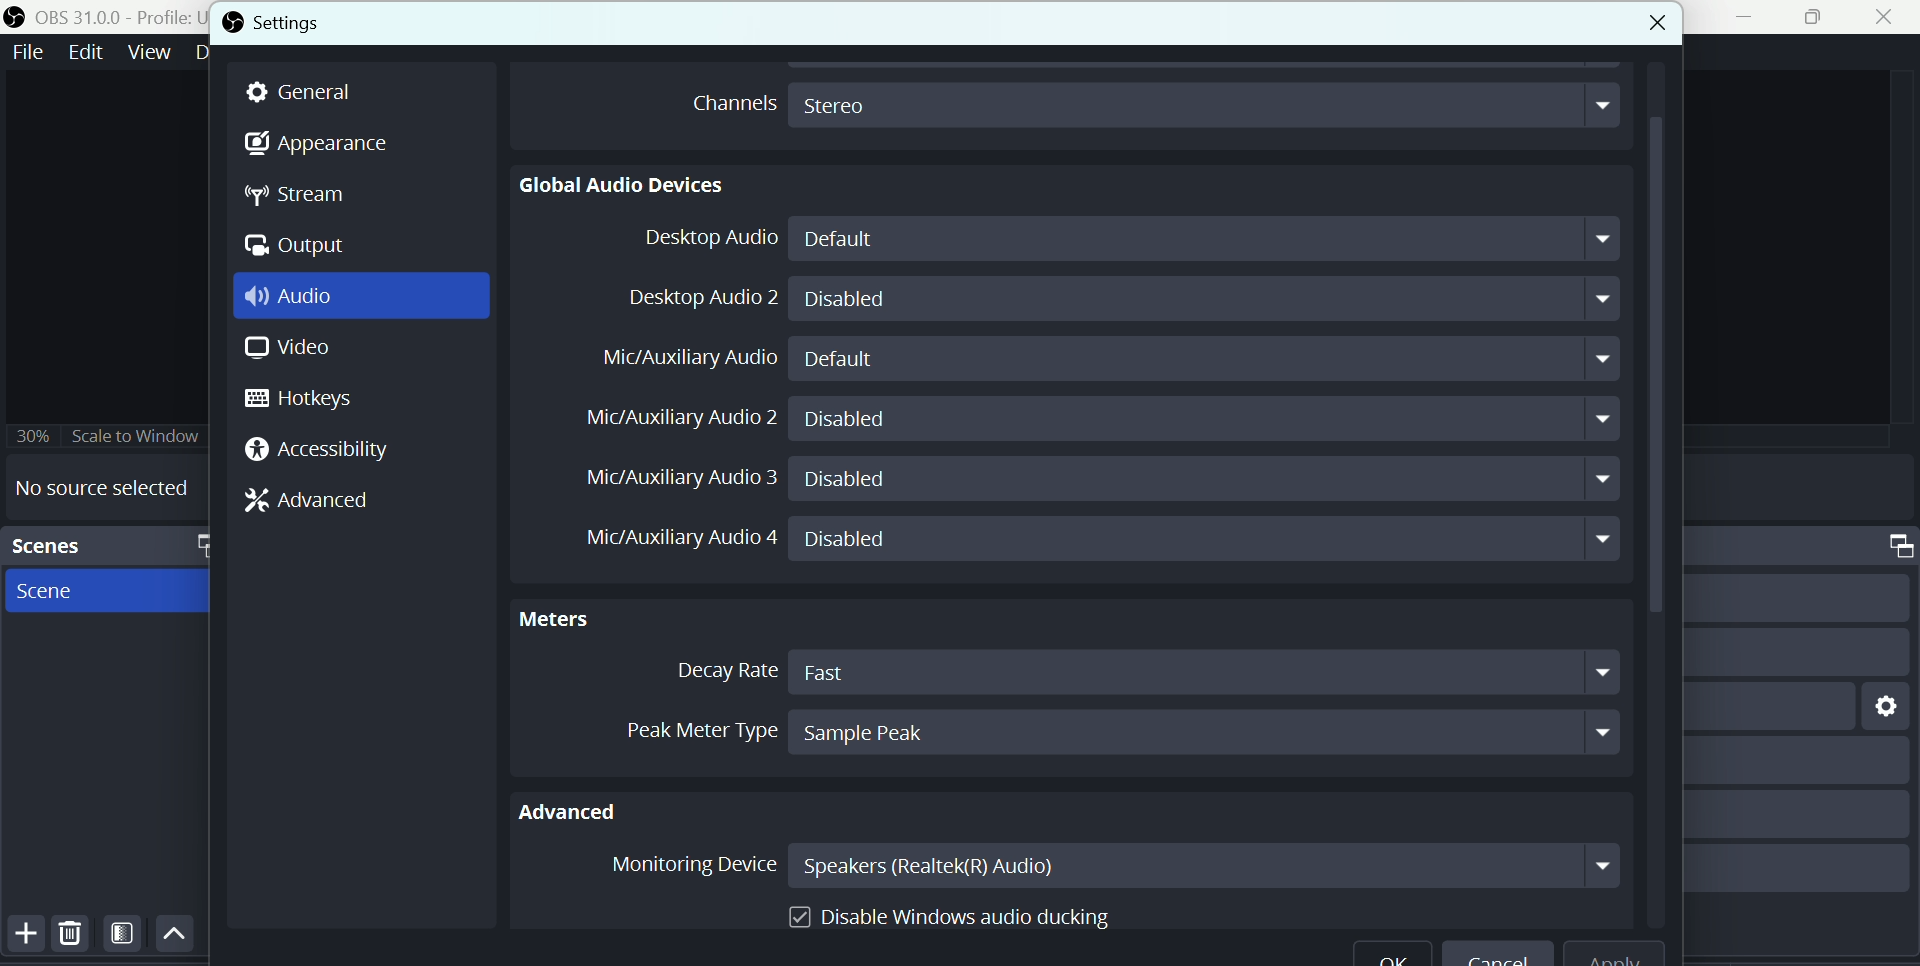  Describe the element at coordinates (71, 545) in the screenshot. I see `Scenes` at that location.